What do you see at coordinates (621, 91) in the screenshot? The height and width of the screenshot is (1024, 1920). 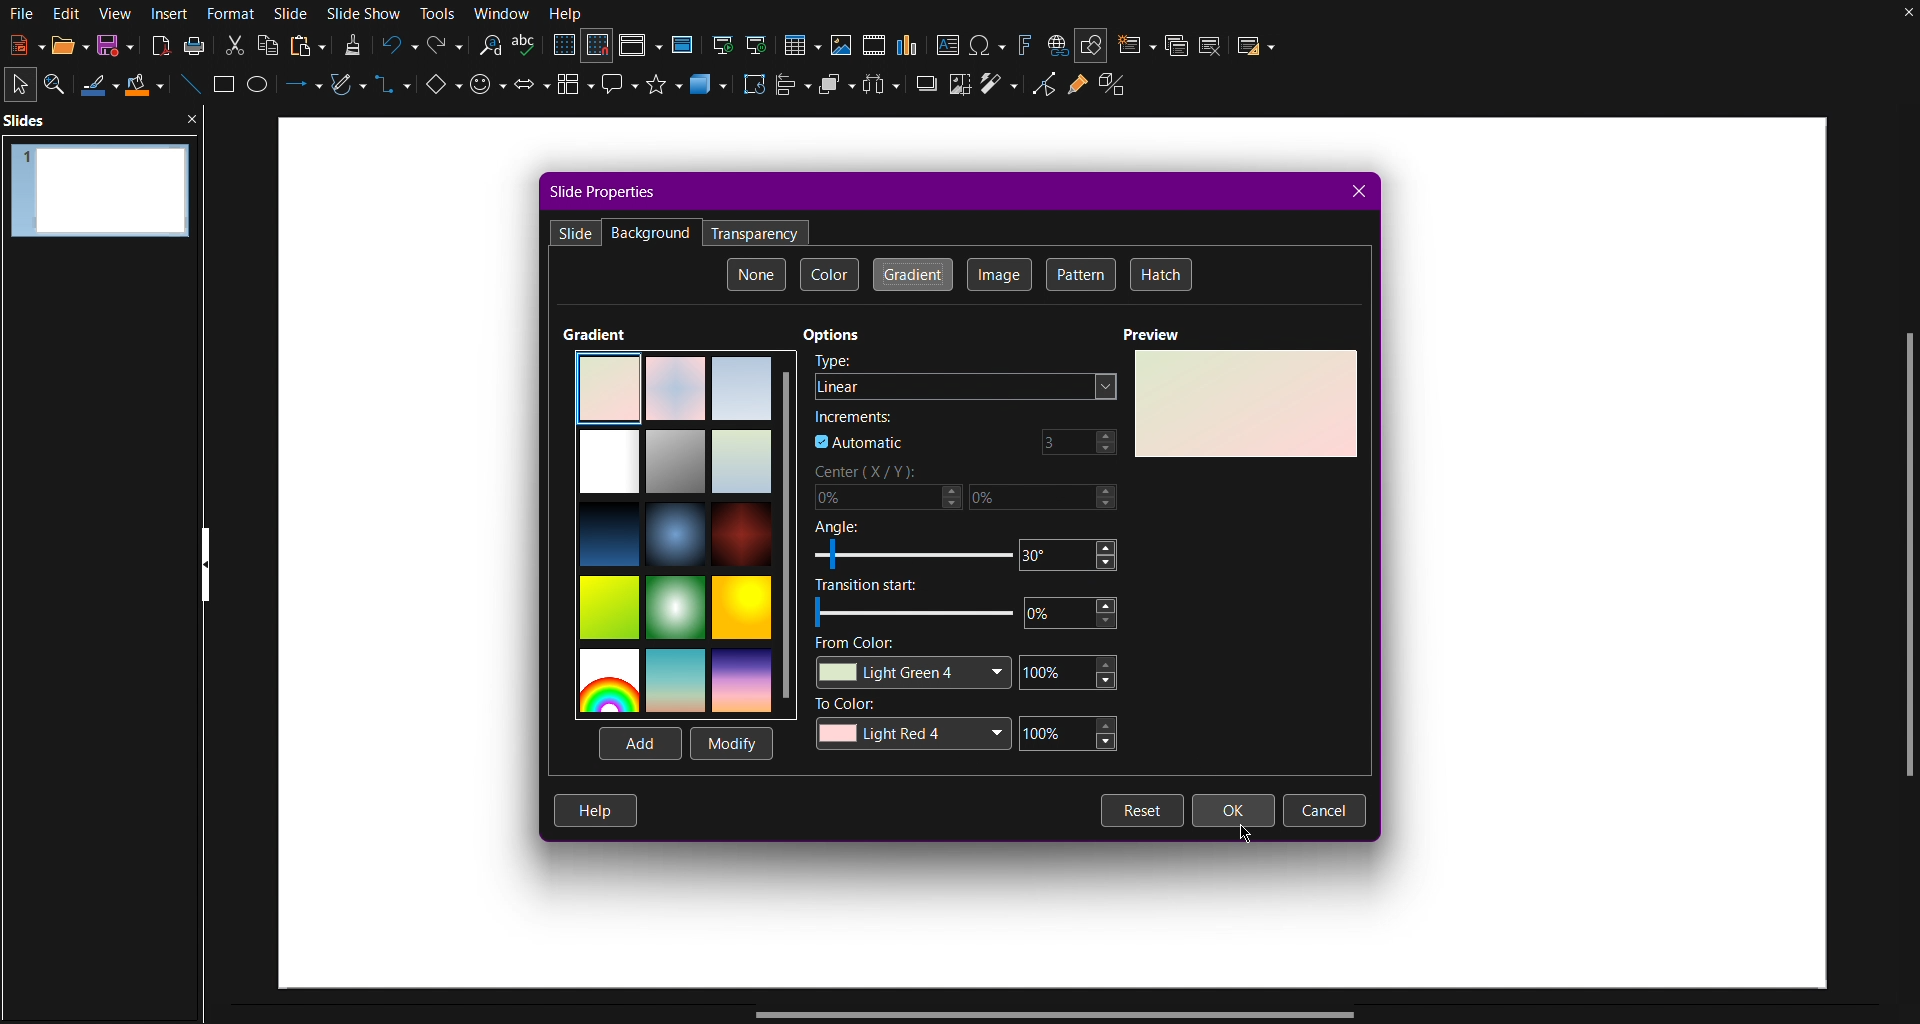 I see `Callout Shapes` at bounding box center [621, 91].